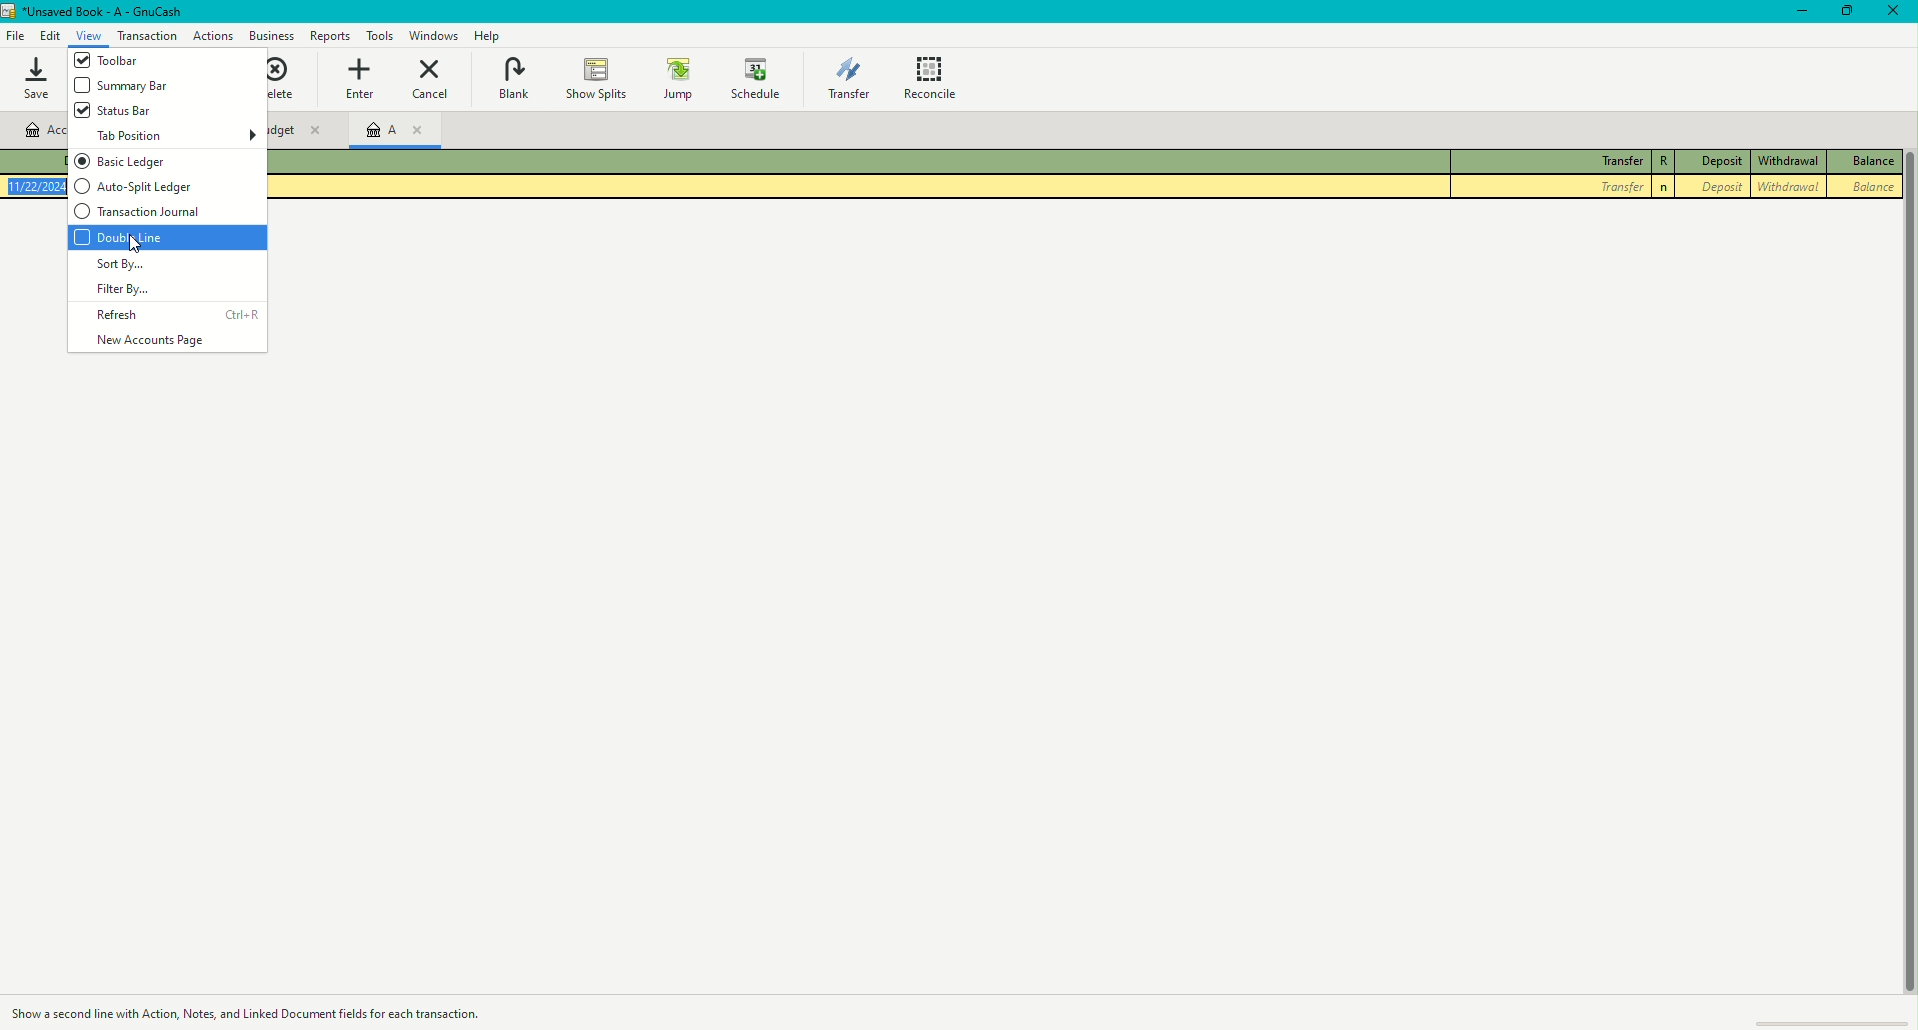 The height and width of the screenshot is (1030, 1918). Describe the element at coordinates (41, 80) in the screenshot. I see `Save` at that location.